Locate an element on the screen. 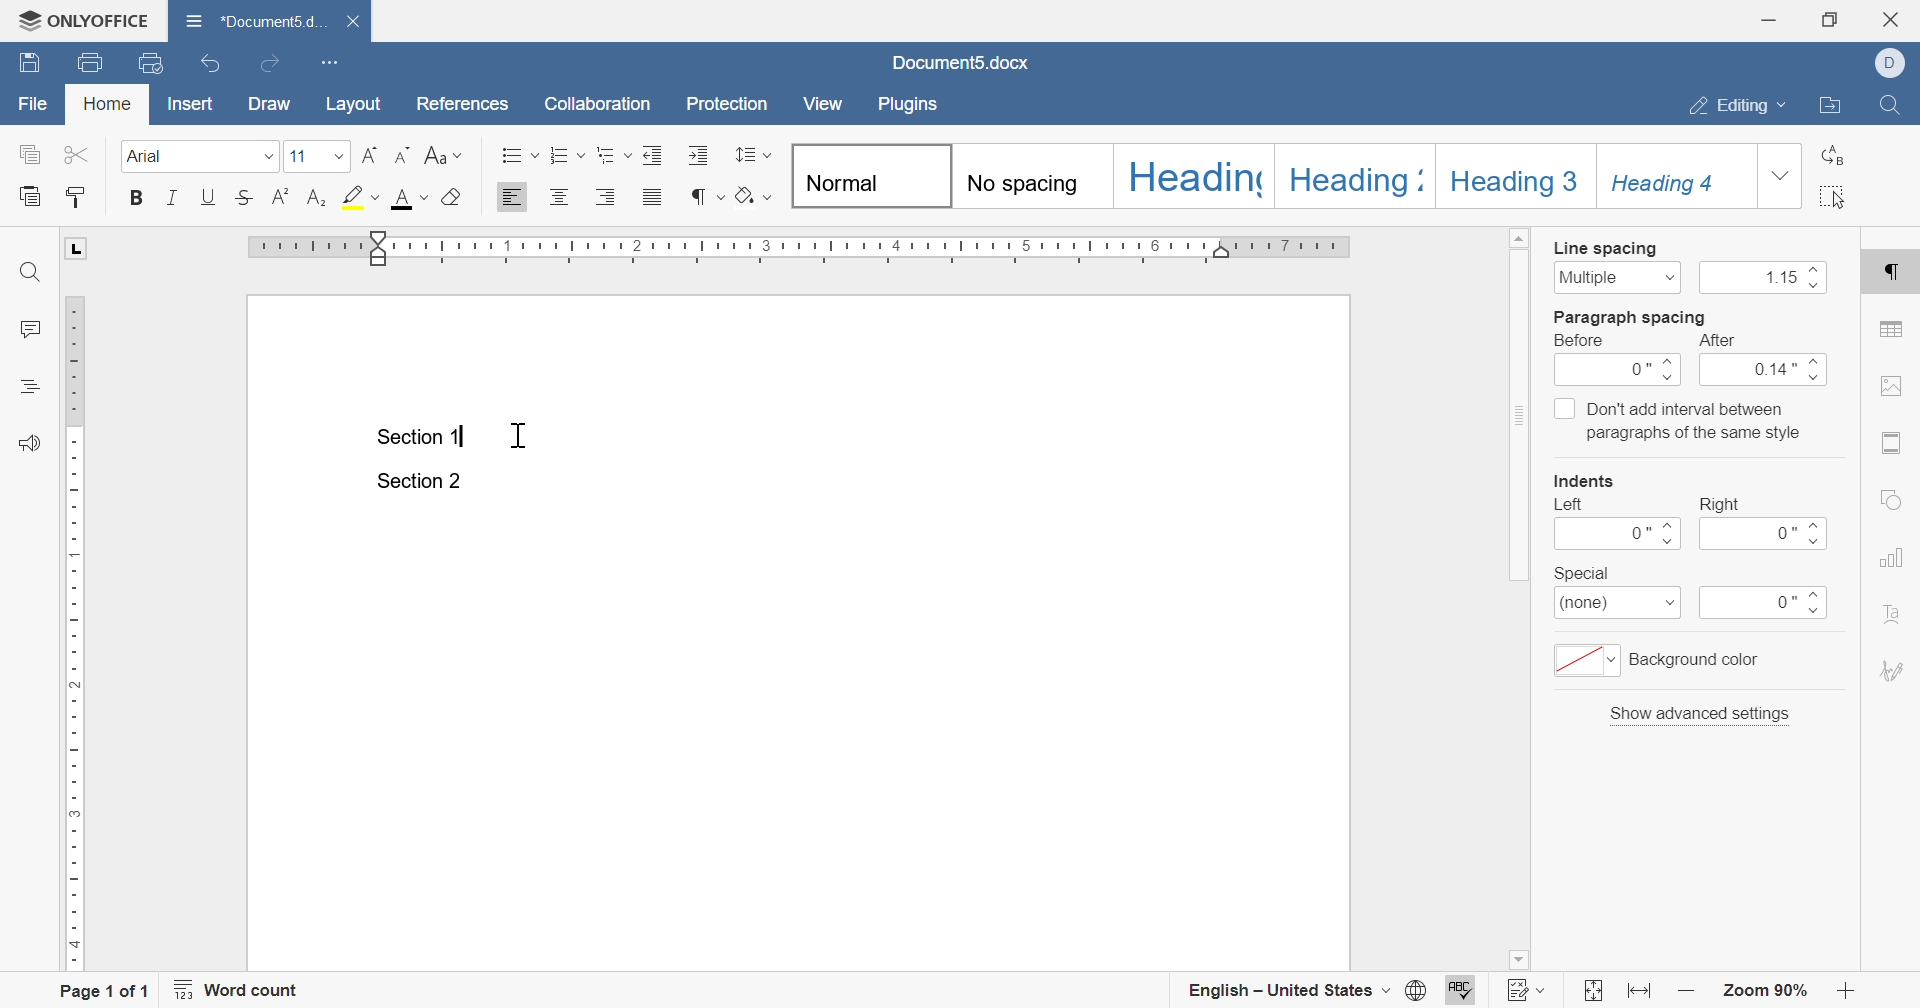 The height and width of the screenshot is (1008, 1920). save is located at coordinates (29, 62).